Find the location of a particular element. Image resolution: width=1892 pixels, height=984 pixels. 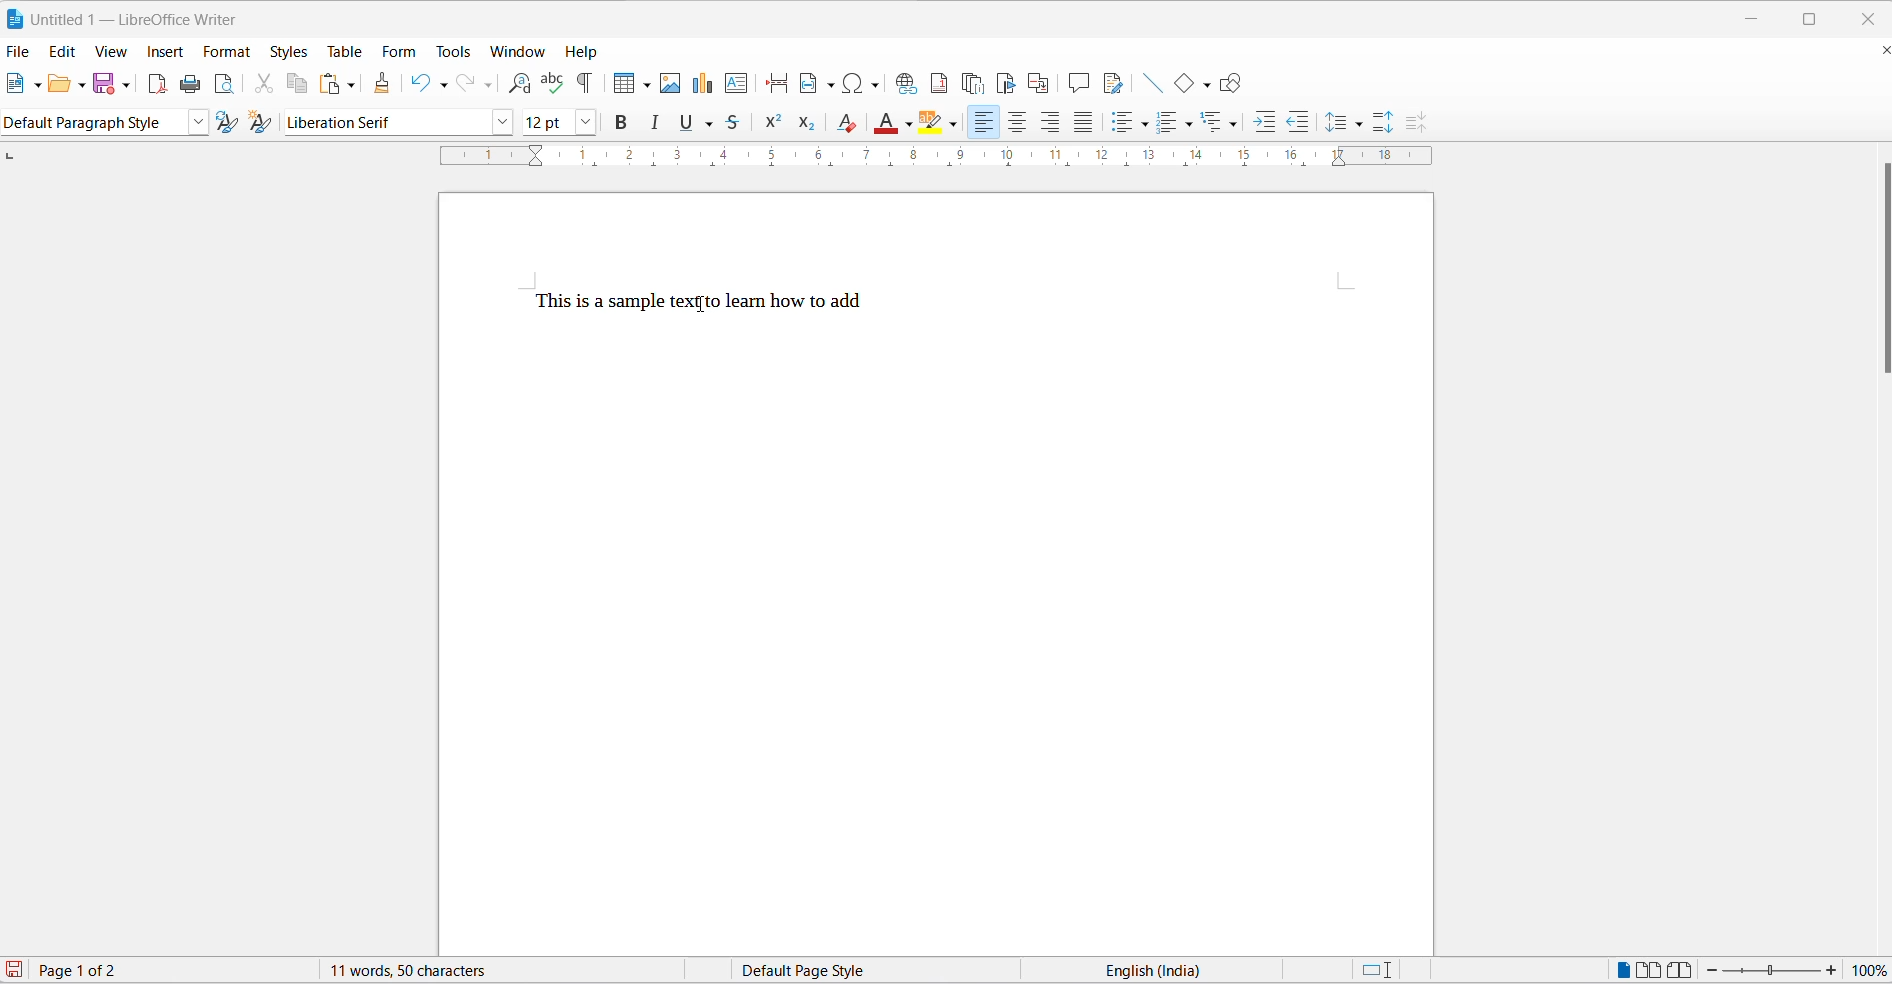

save options is located at coordinates (125, 86).